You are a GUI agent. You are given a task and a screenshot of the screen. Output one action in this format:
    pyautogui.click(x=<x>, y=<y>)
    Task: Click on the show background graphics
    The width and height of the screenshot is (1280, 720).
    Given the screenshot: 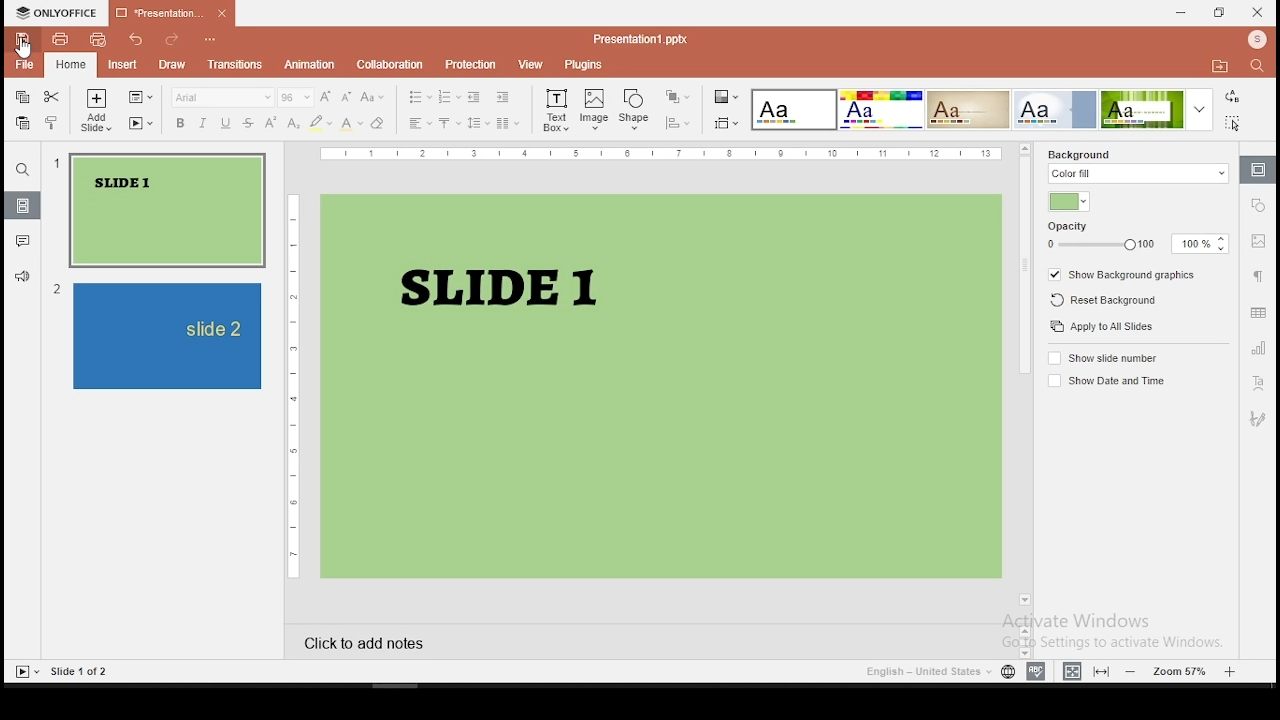 What is the action you would take?
    pyautogui.click(x=1125, y=275)
    